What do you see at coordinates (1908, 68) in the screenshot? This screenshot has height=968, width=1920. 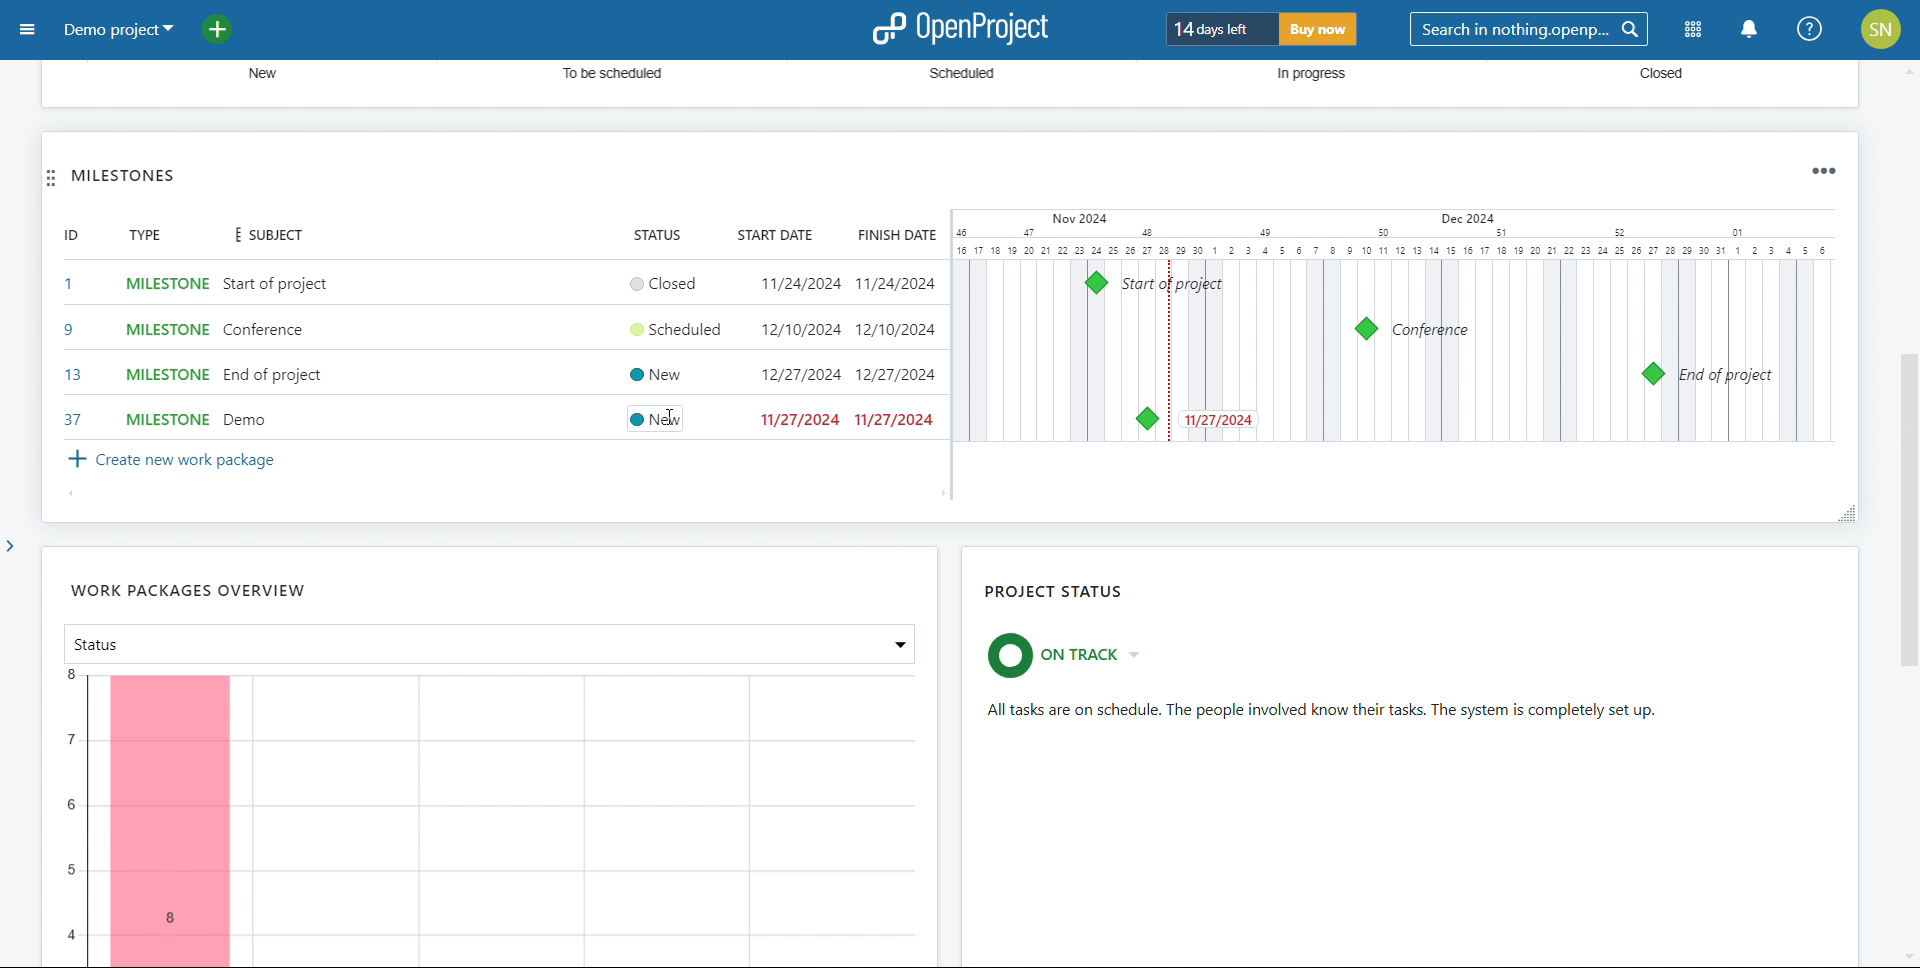 I see `scroll up` at bounding box center [1908, 68].